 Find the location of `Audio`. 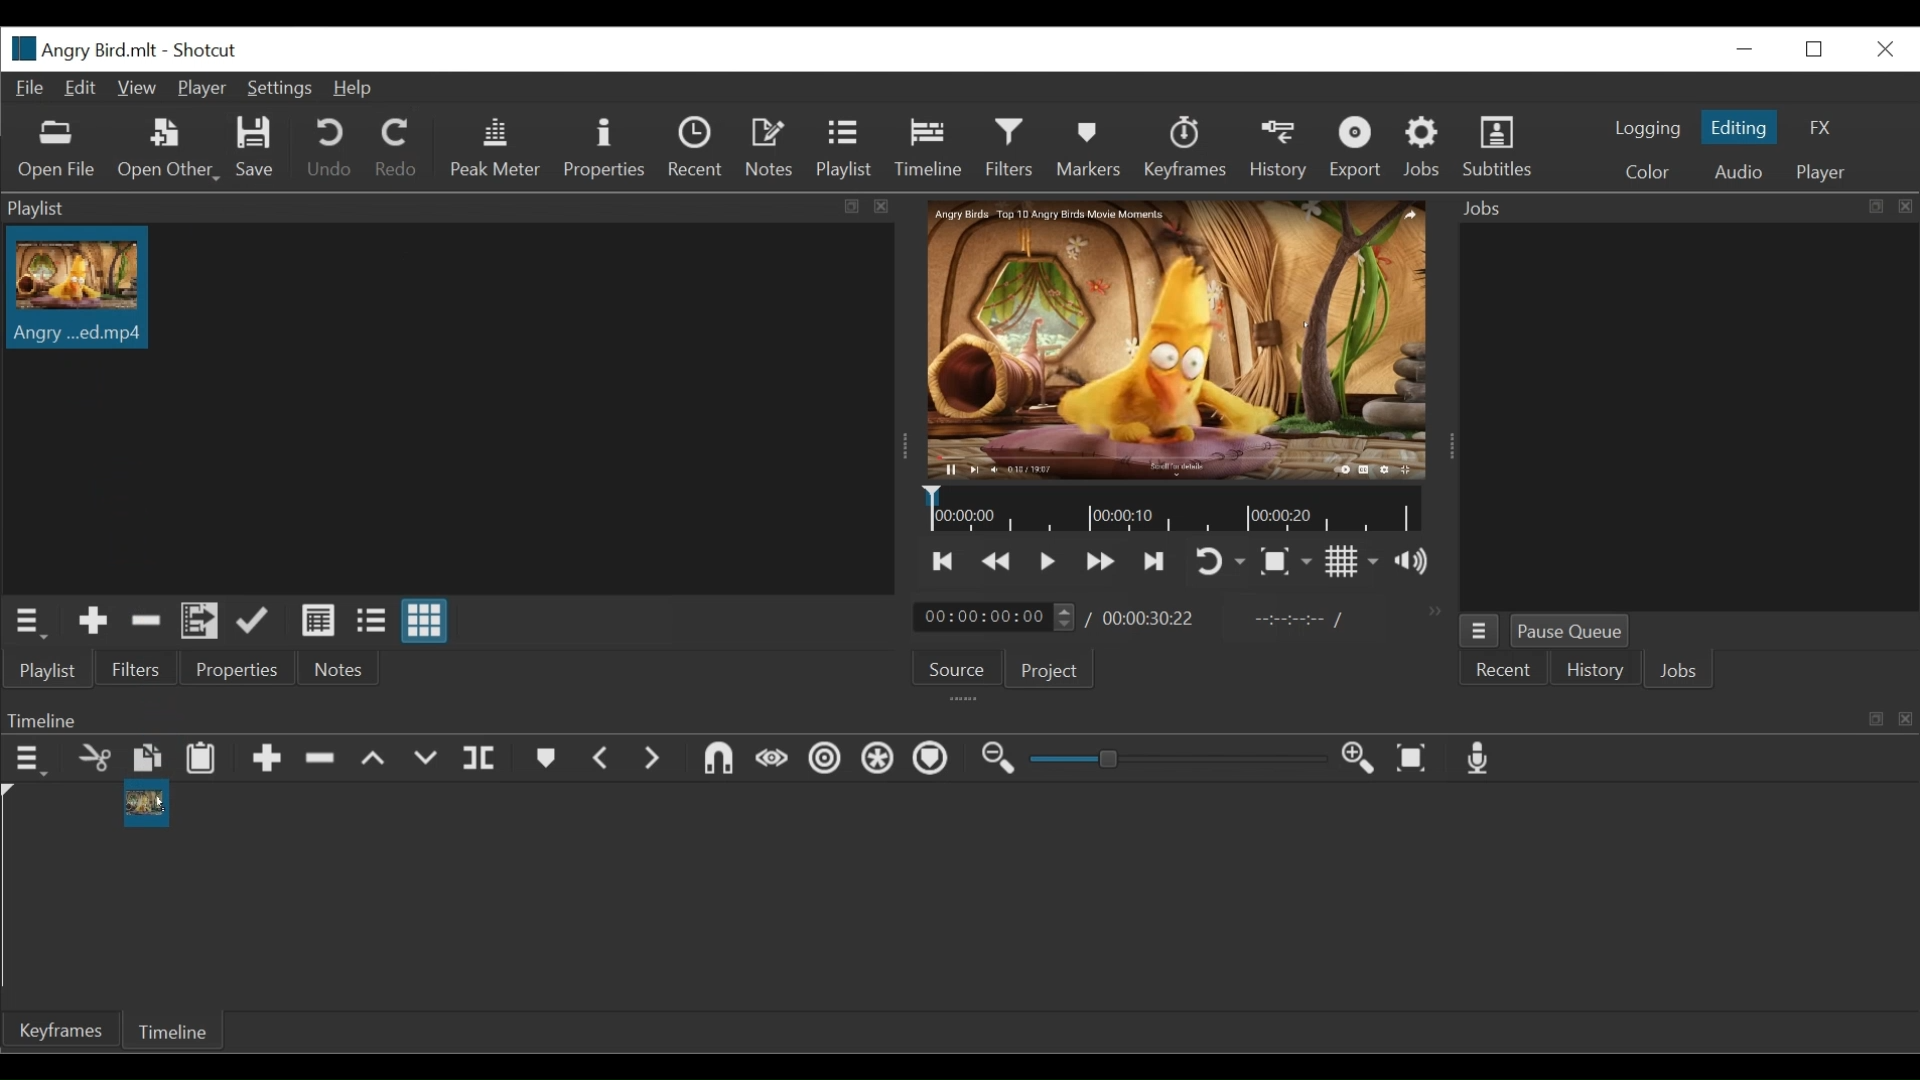

Audio is located at coordinates (1739, 170).